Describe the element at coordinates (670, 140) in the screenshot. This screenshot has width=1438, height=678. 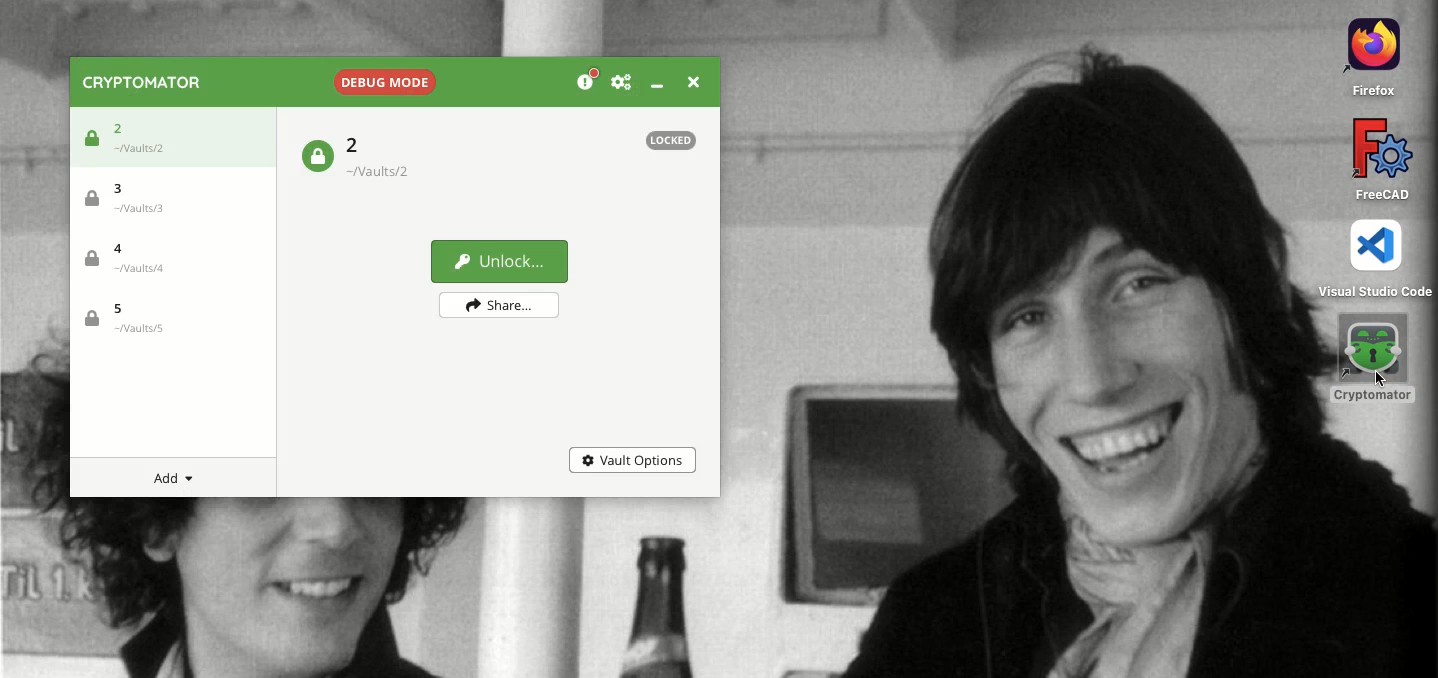
I see `Locked` at that location.